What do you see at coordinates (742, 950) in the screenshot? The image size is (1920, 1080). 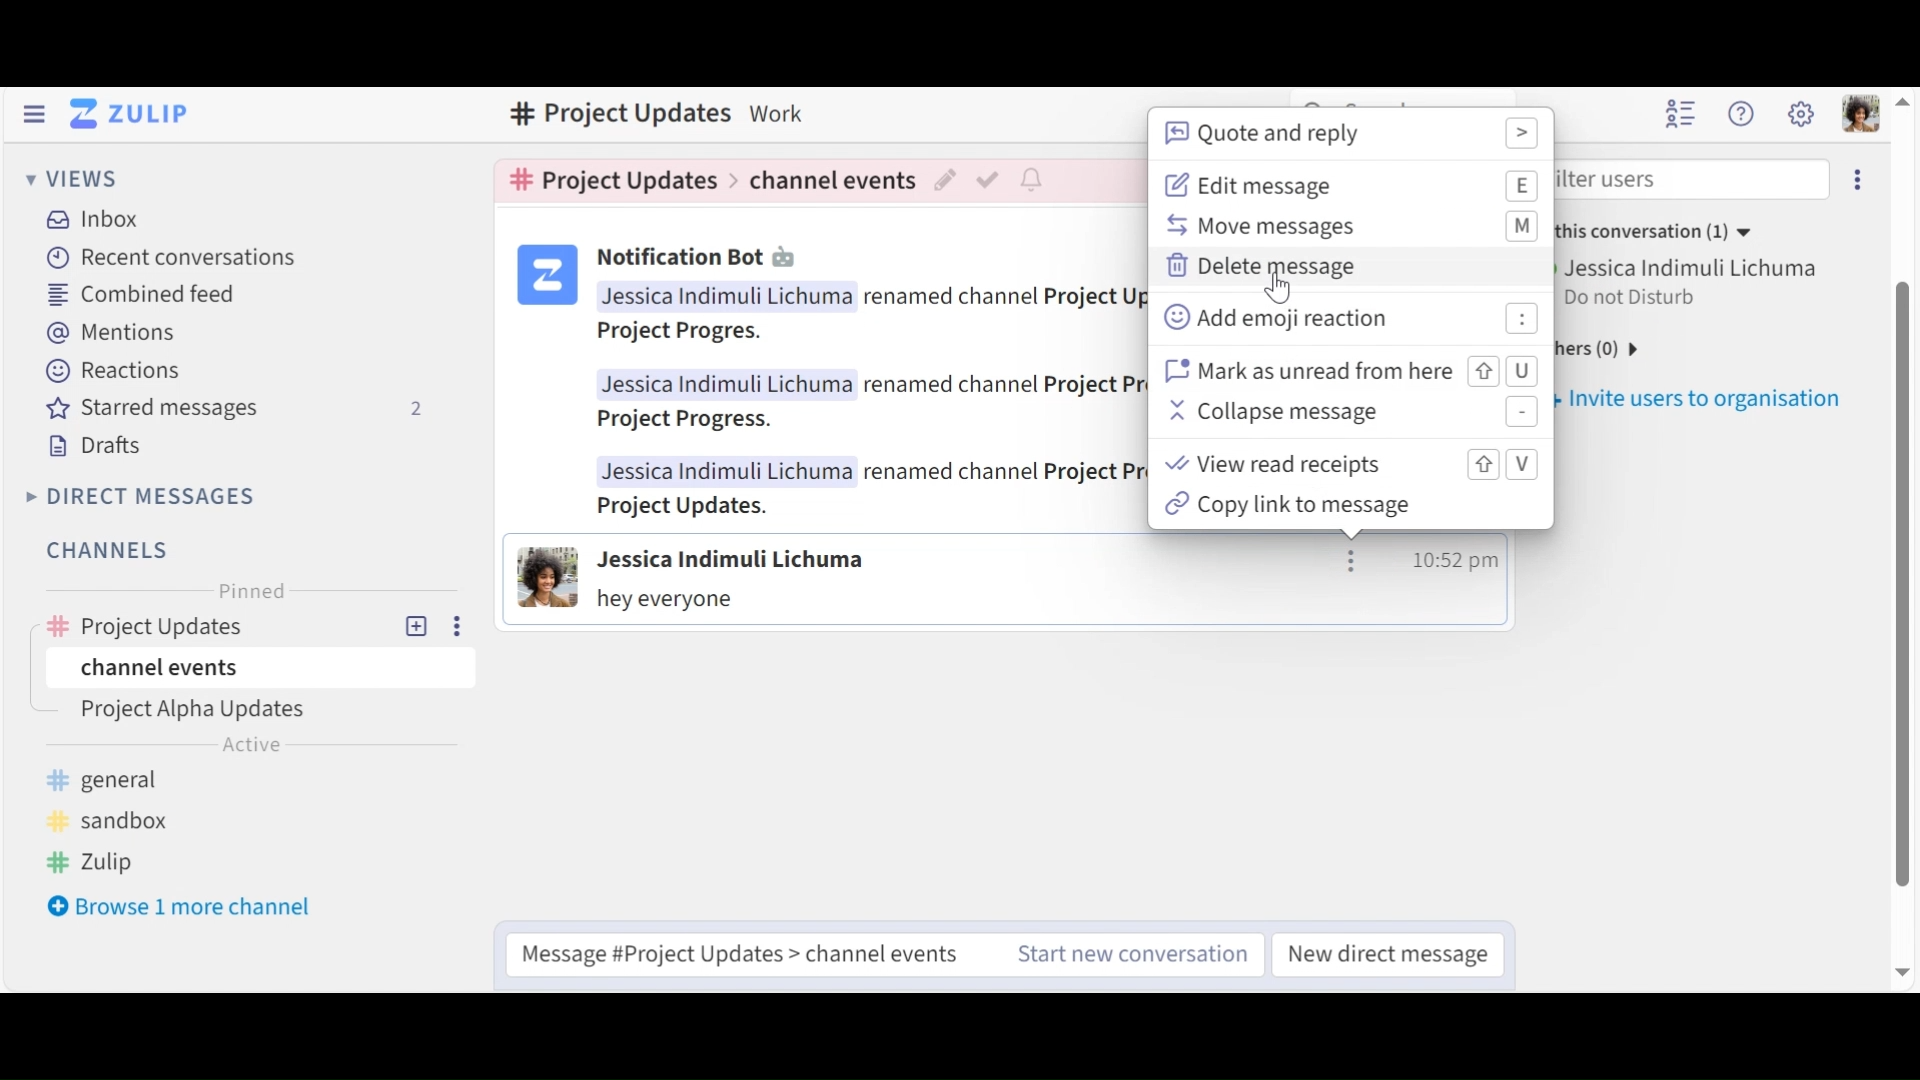 I see `Compose messages` at bounding box center [742, 950].